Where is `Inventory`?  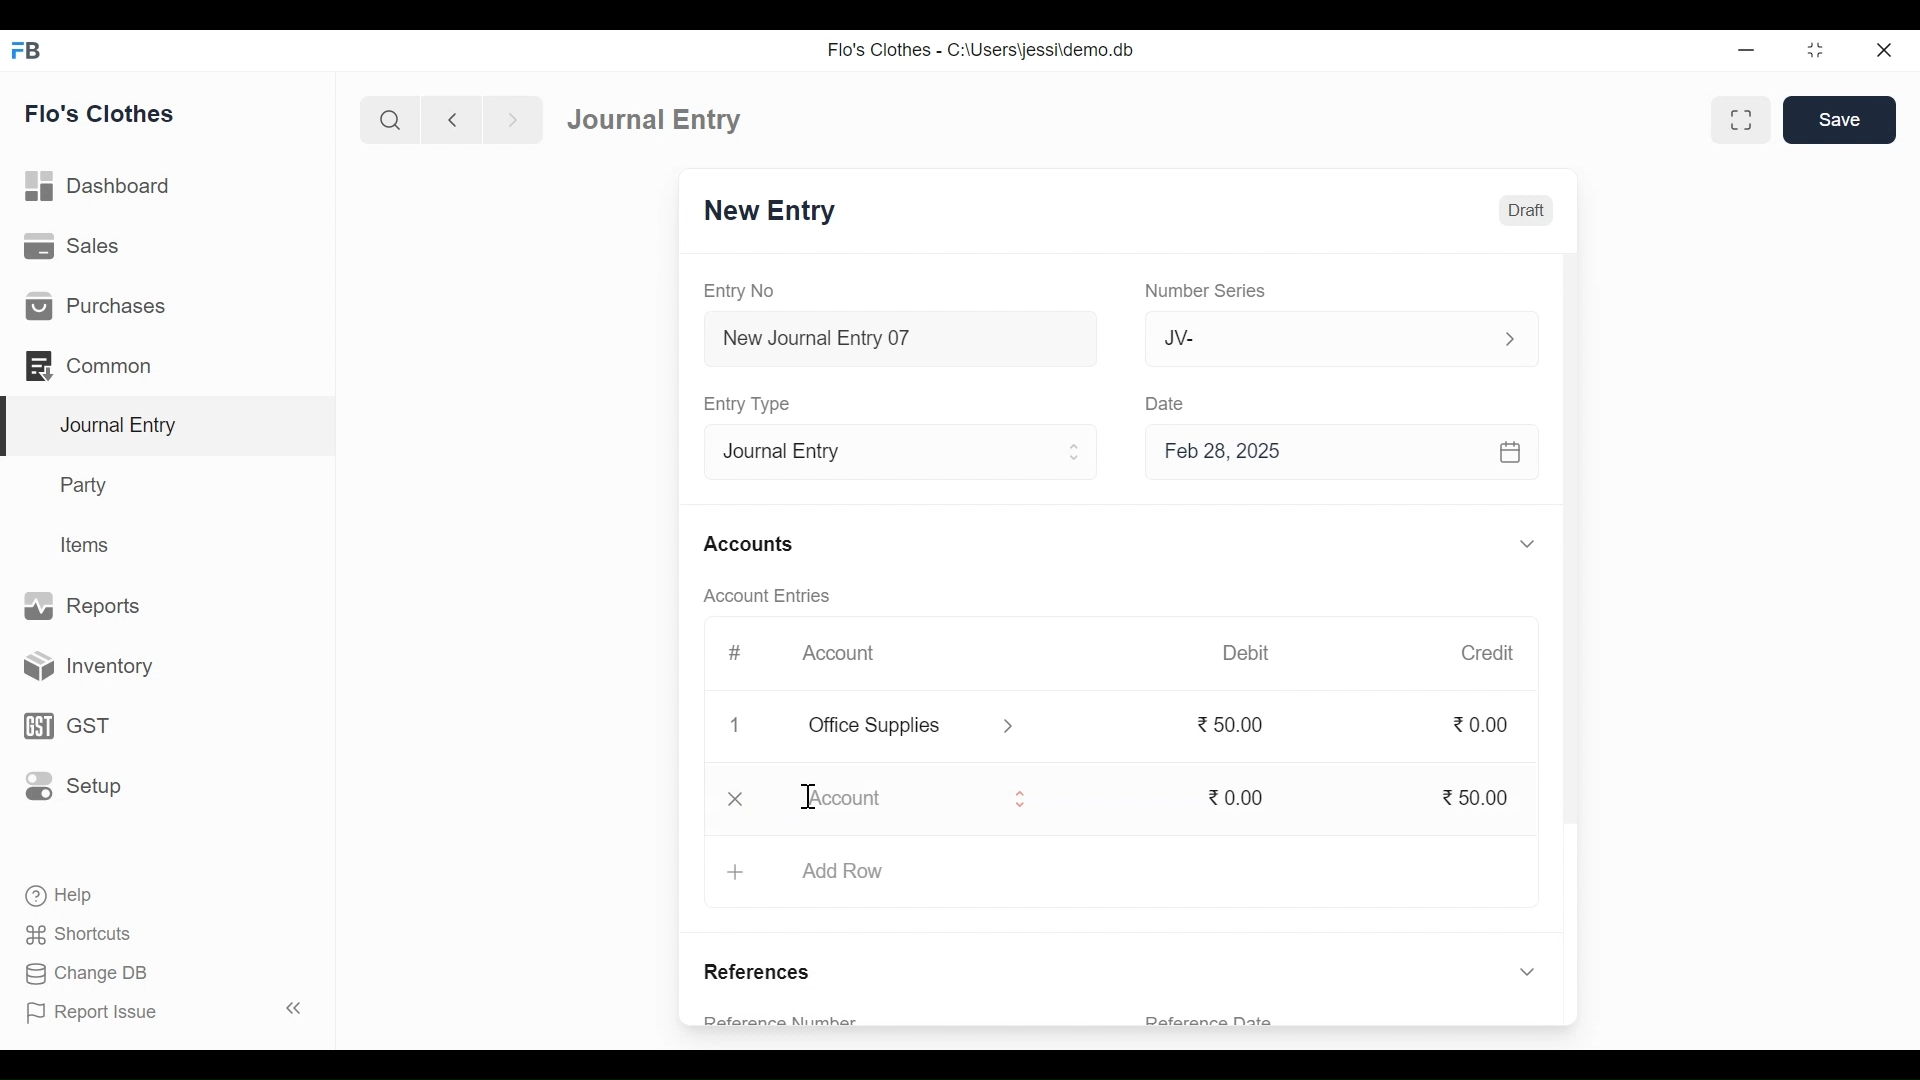
Inventory is located at coordinates (81, 668).